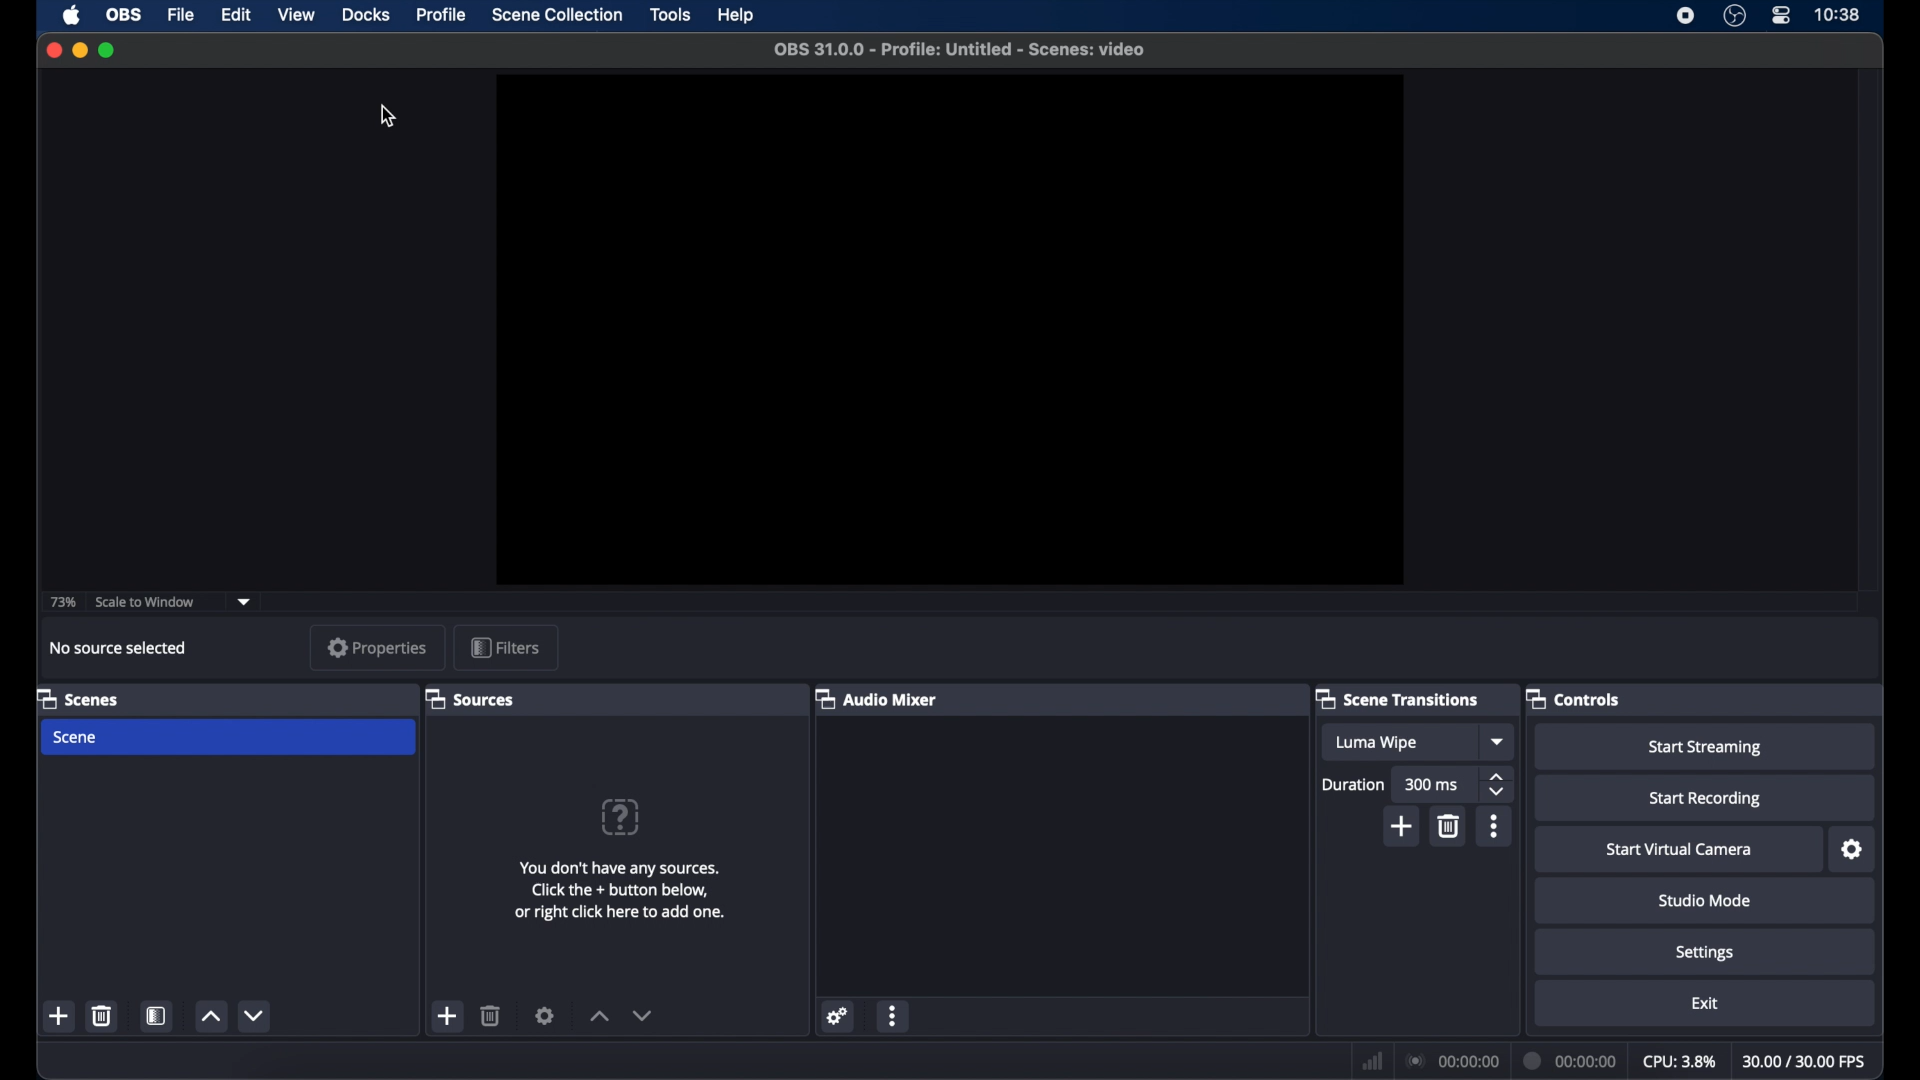  Describe the element at coordinates (737, 16) in the screenshot. I see `help` at that location.